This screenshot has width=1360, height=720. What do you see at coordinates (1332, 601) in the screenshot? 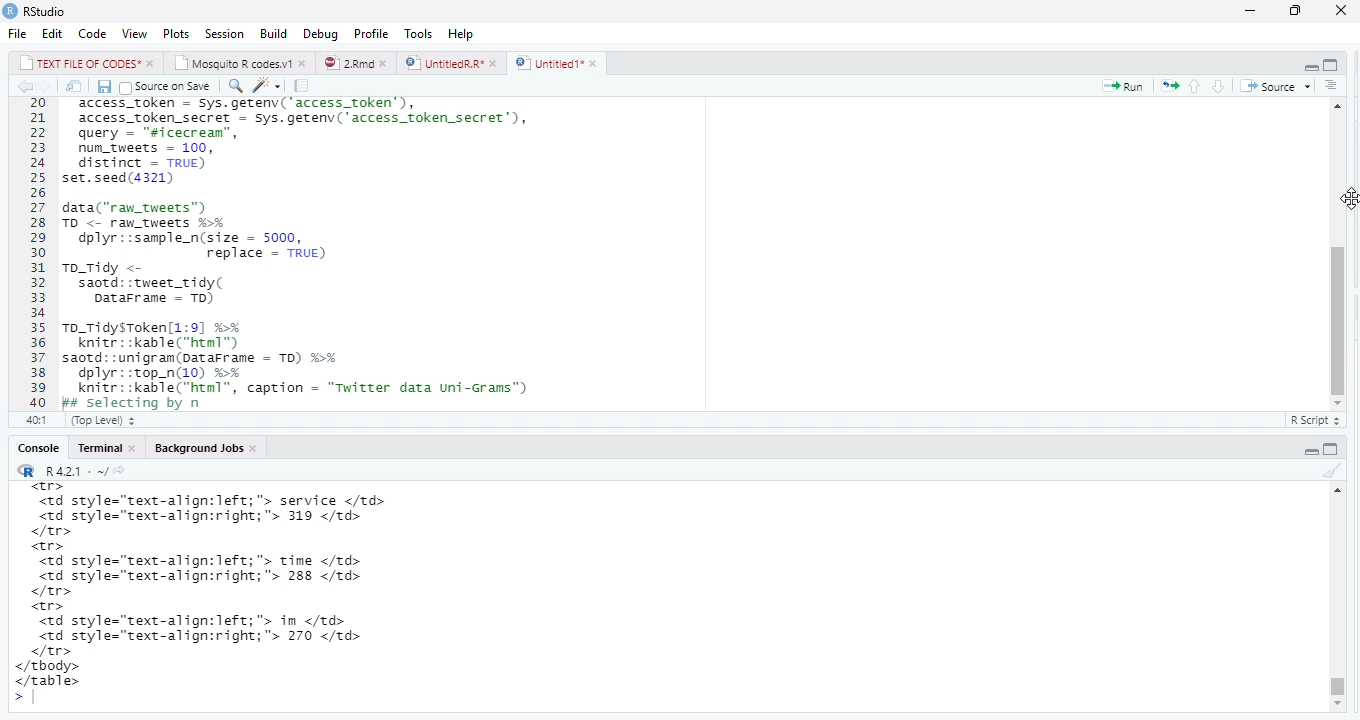
I see `Scrollbar` at bounding box center [1332, 601].